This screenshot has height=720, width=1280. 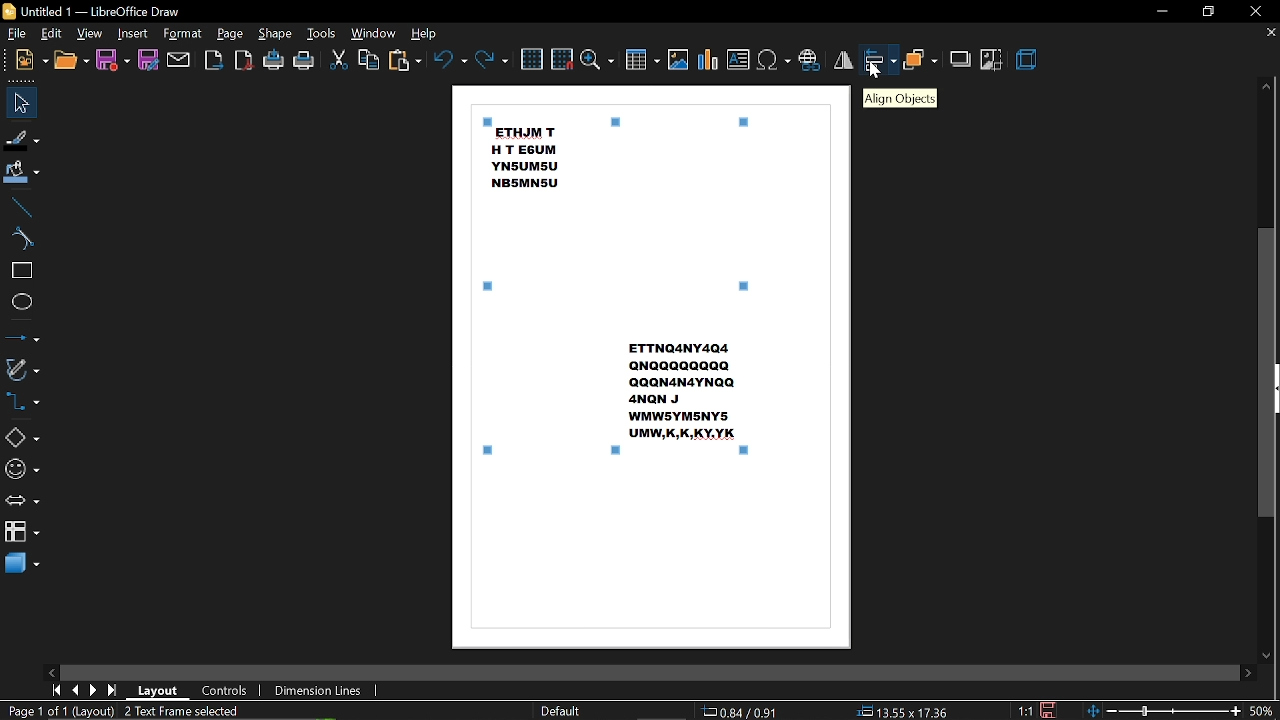 What do you see at coordinates (374, 34) in the screenshot?
I see `window` at bounding box center [374, 34].